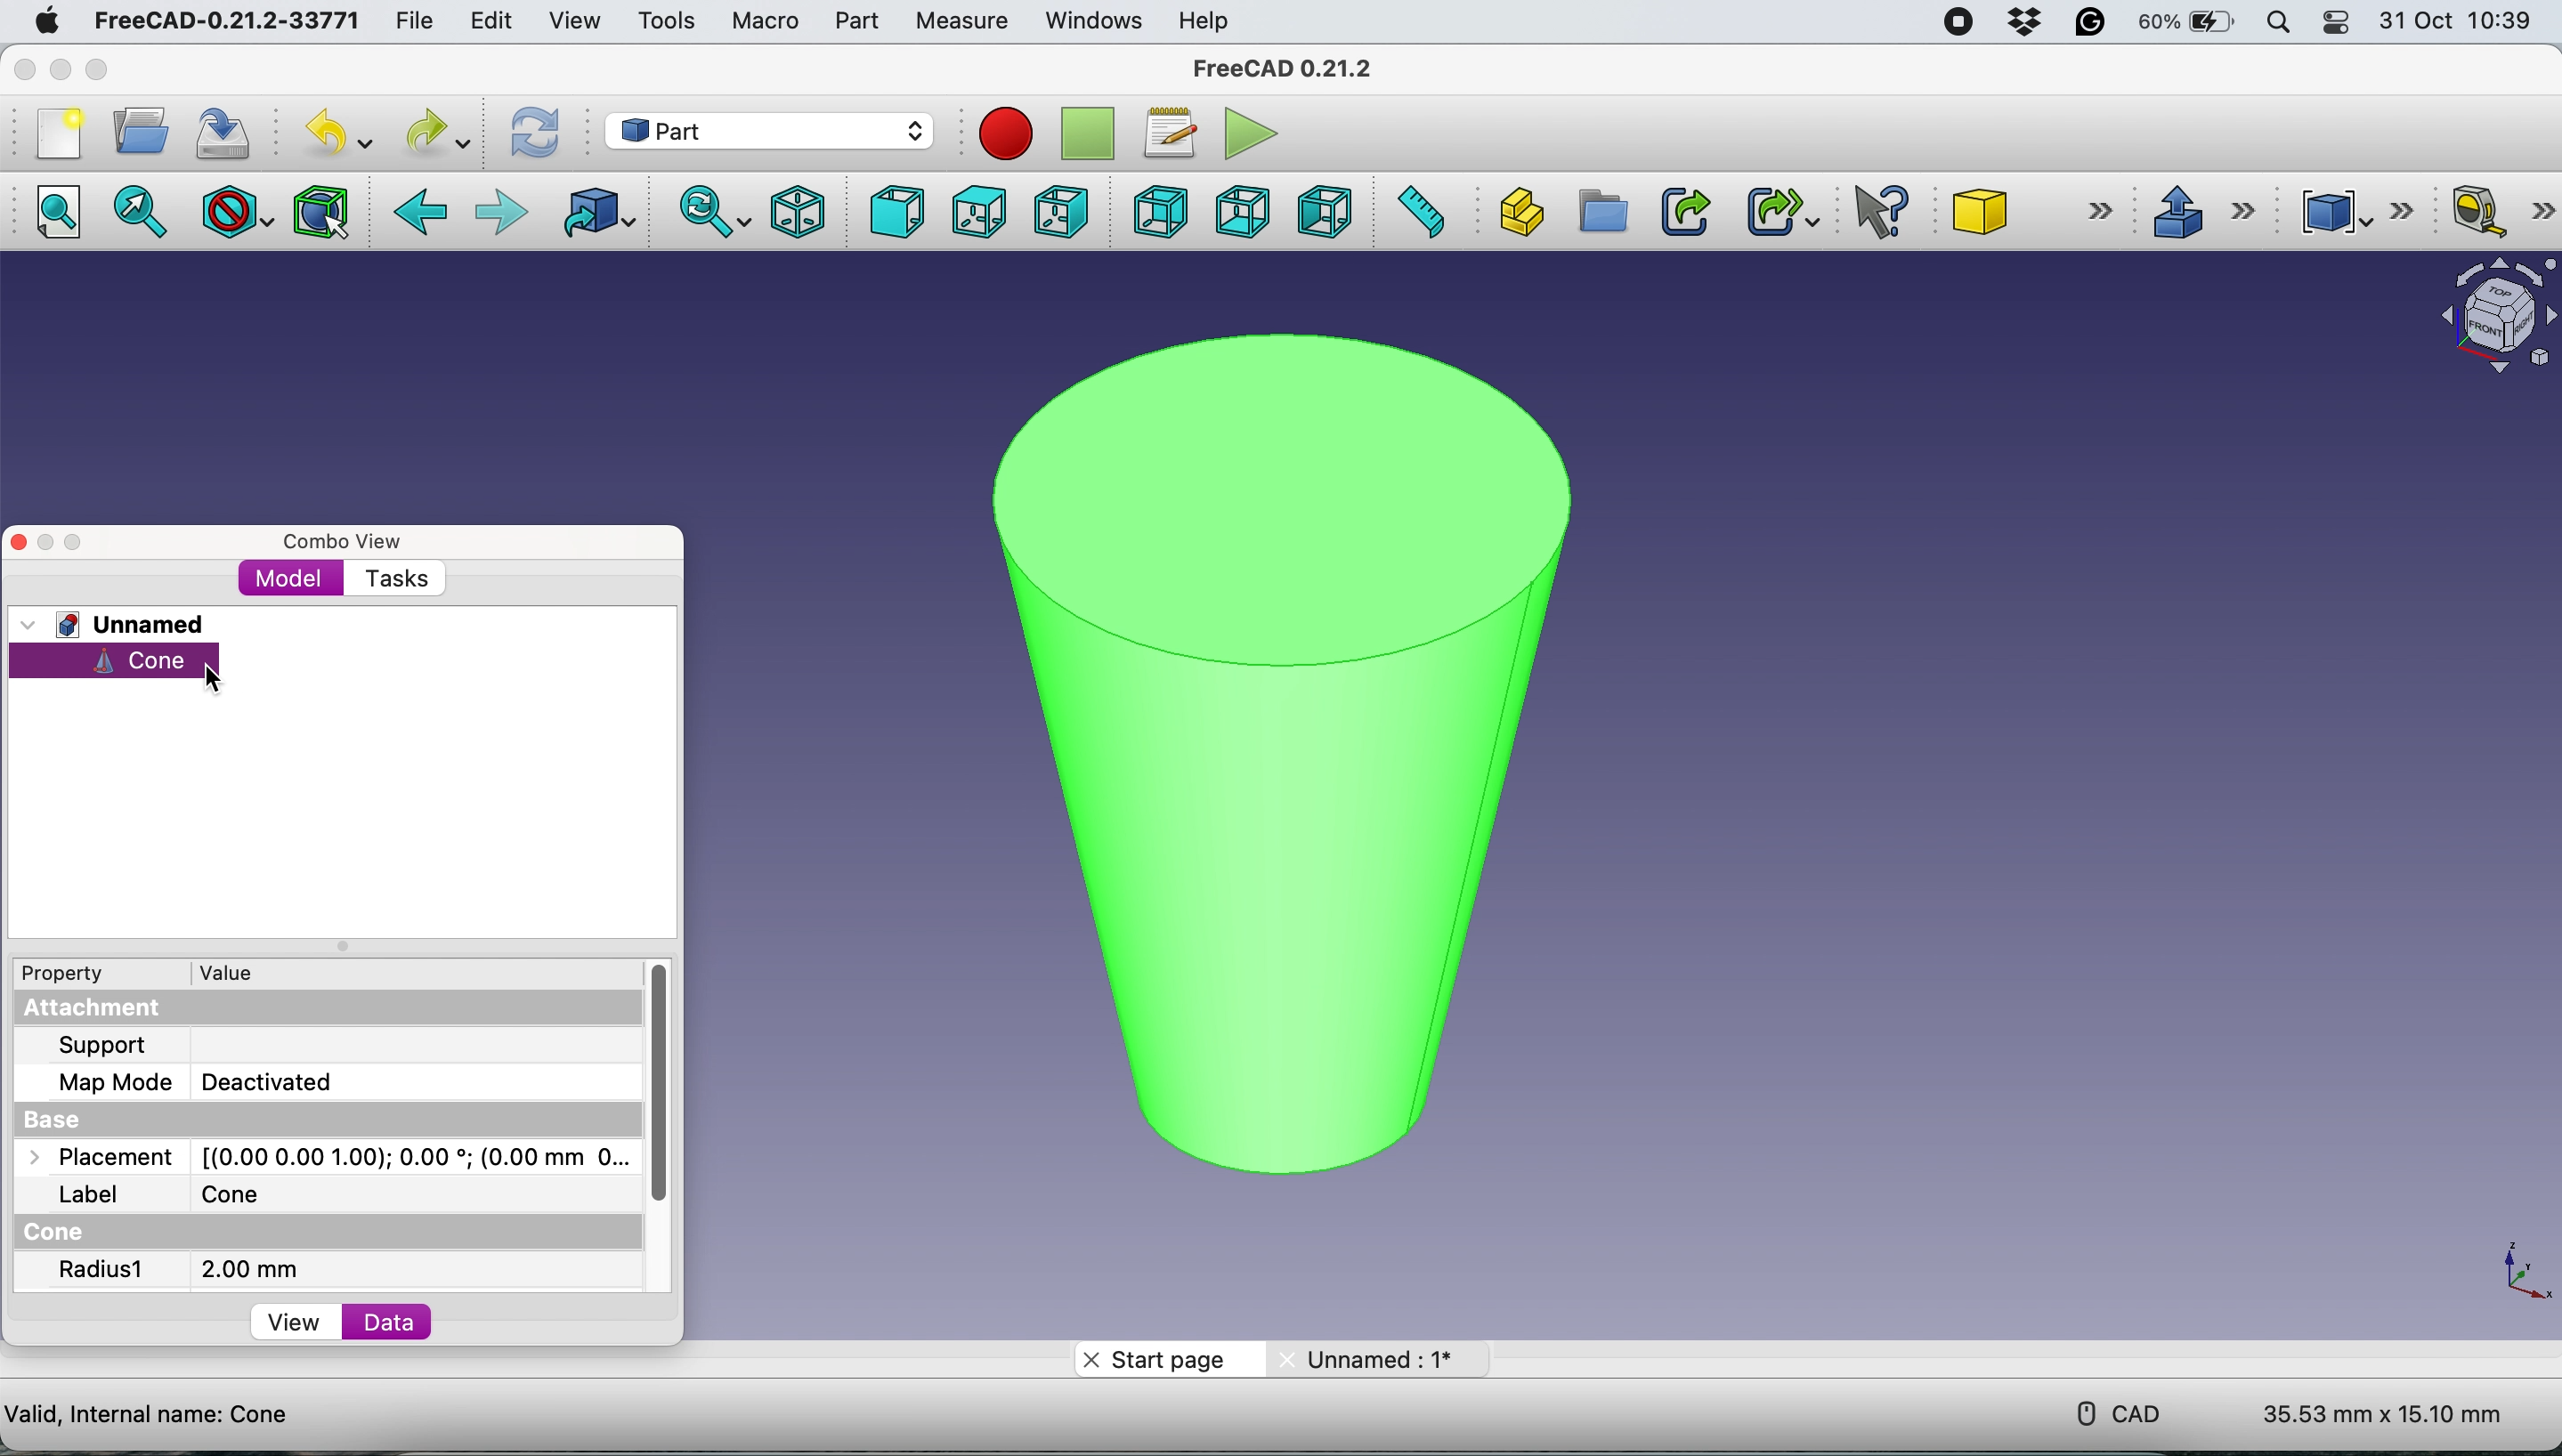  What do you see at coordinates (396, 580) in the screenshot?
I see `tasks` at bounding box center [396, 580].